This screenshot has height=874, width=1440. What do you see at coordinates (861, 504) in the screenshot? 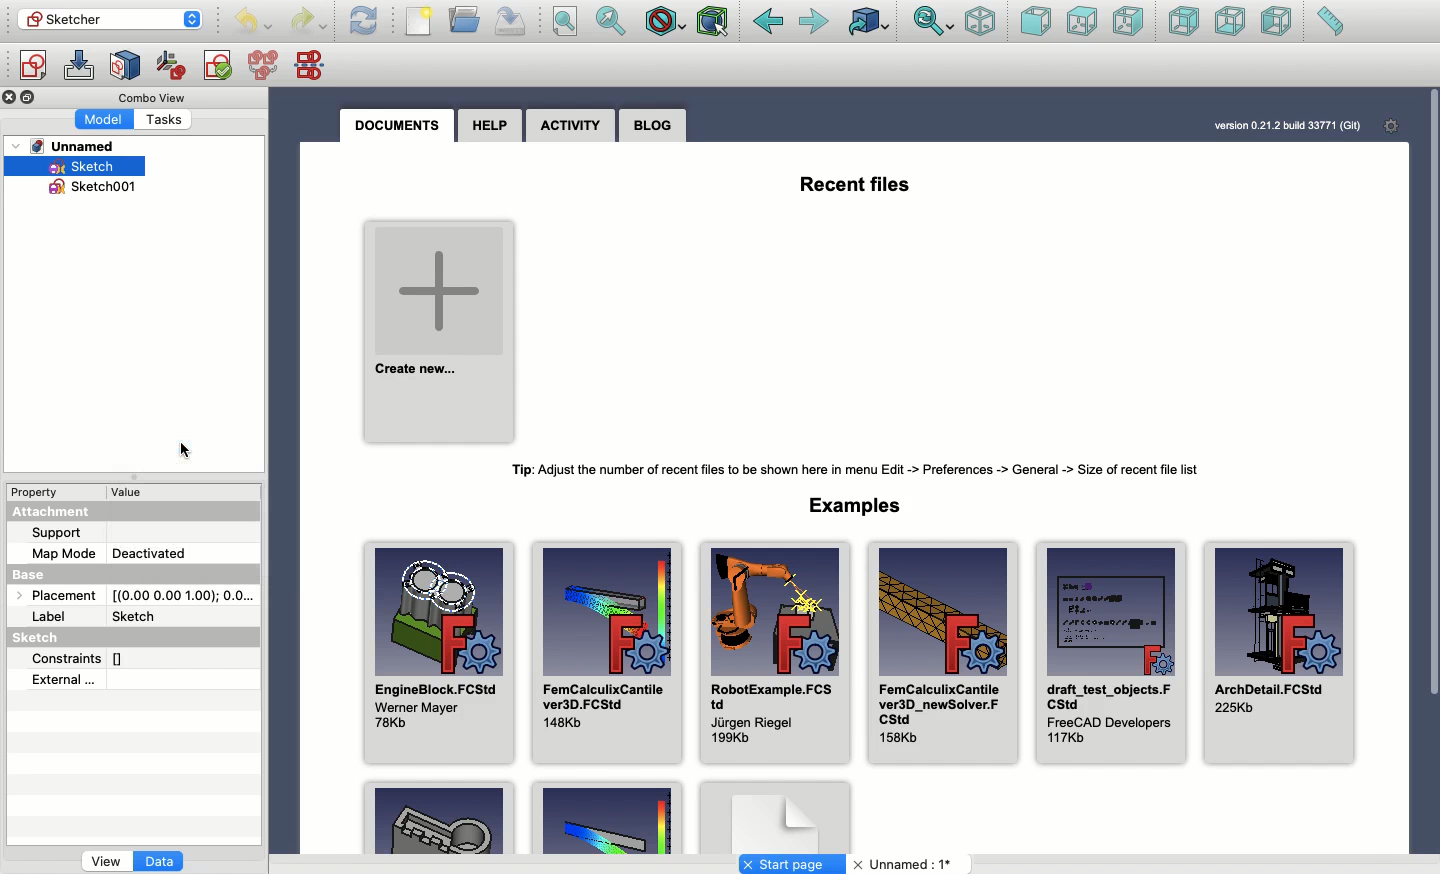
I see `Examples` at bounding box center [861, 504].